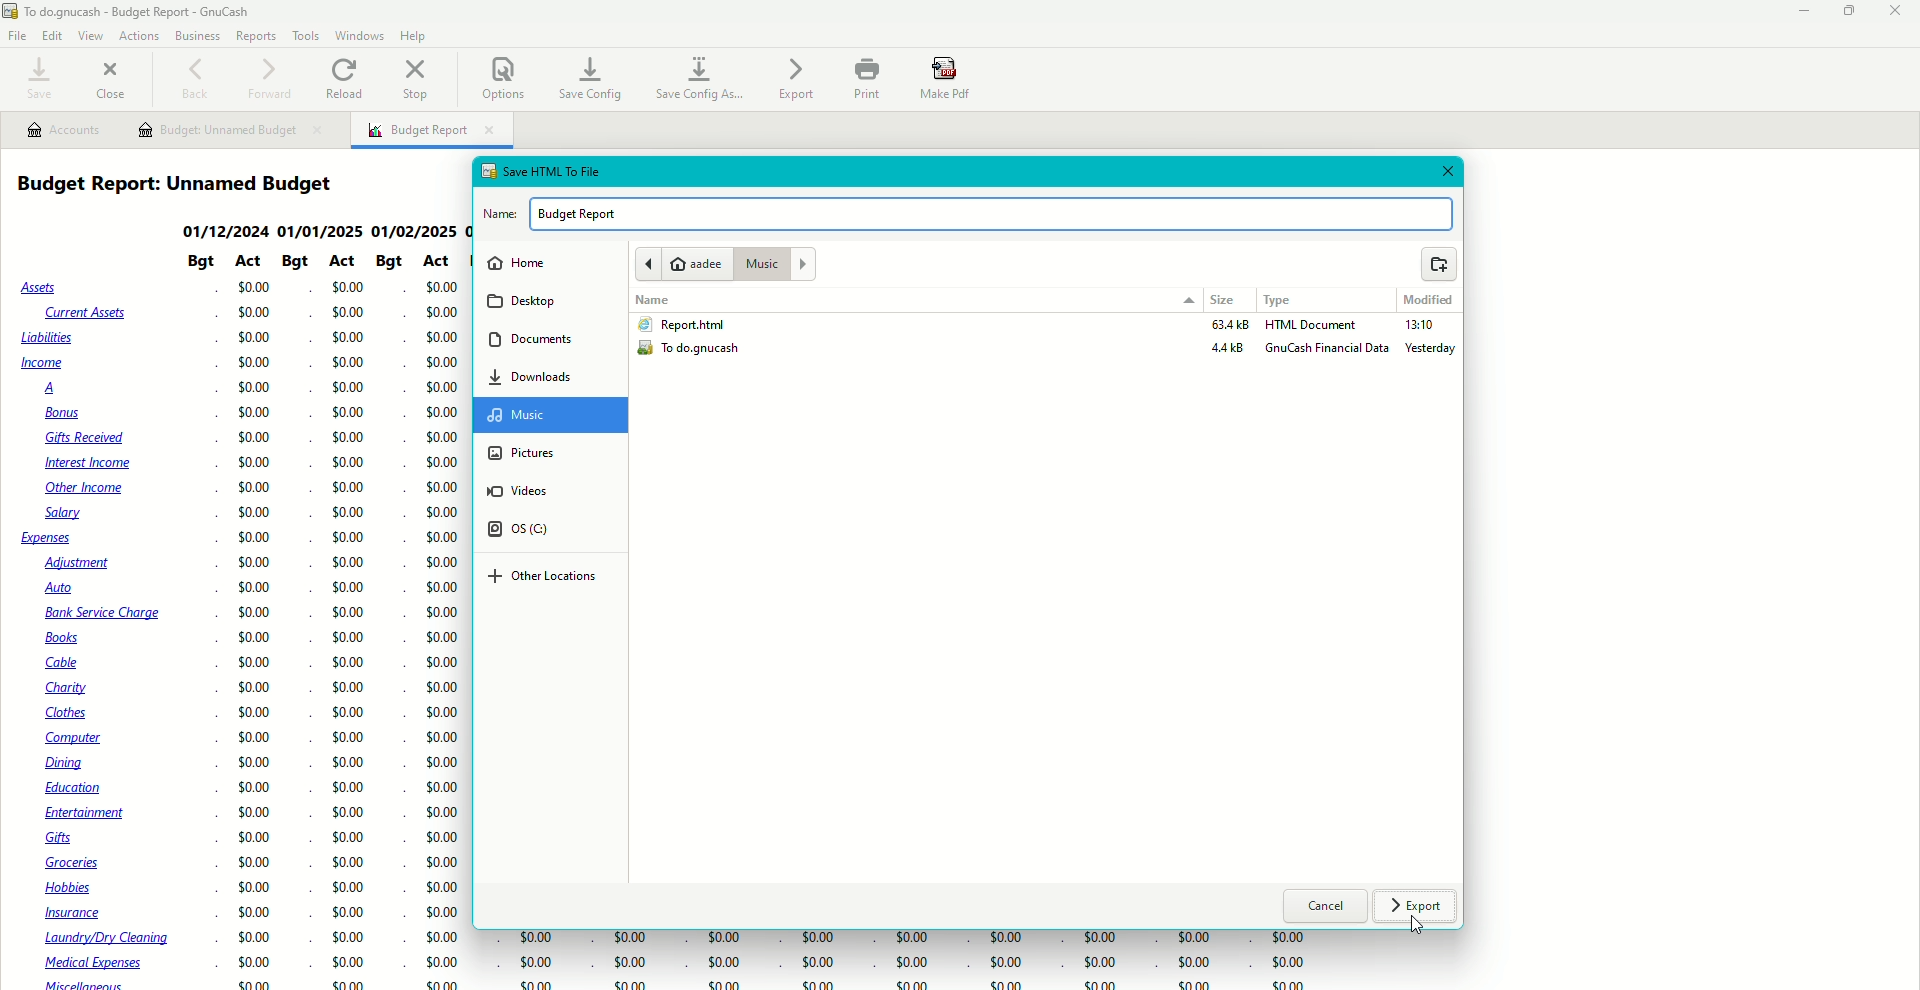 The width and height of the screenshot is (1920, 990). Describe the element at coordinates (1898, 12) in the screenshot. I see `Close` at that location.